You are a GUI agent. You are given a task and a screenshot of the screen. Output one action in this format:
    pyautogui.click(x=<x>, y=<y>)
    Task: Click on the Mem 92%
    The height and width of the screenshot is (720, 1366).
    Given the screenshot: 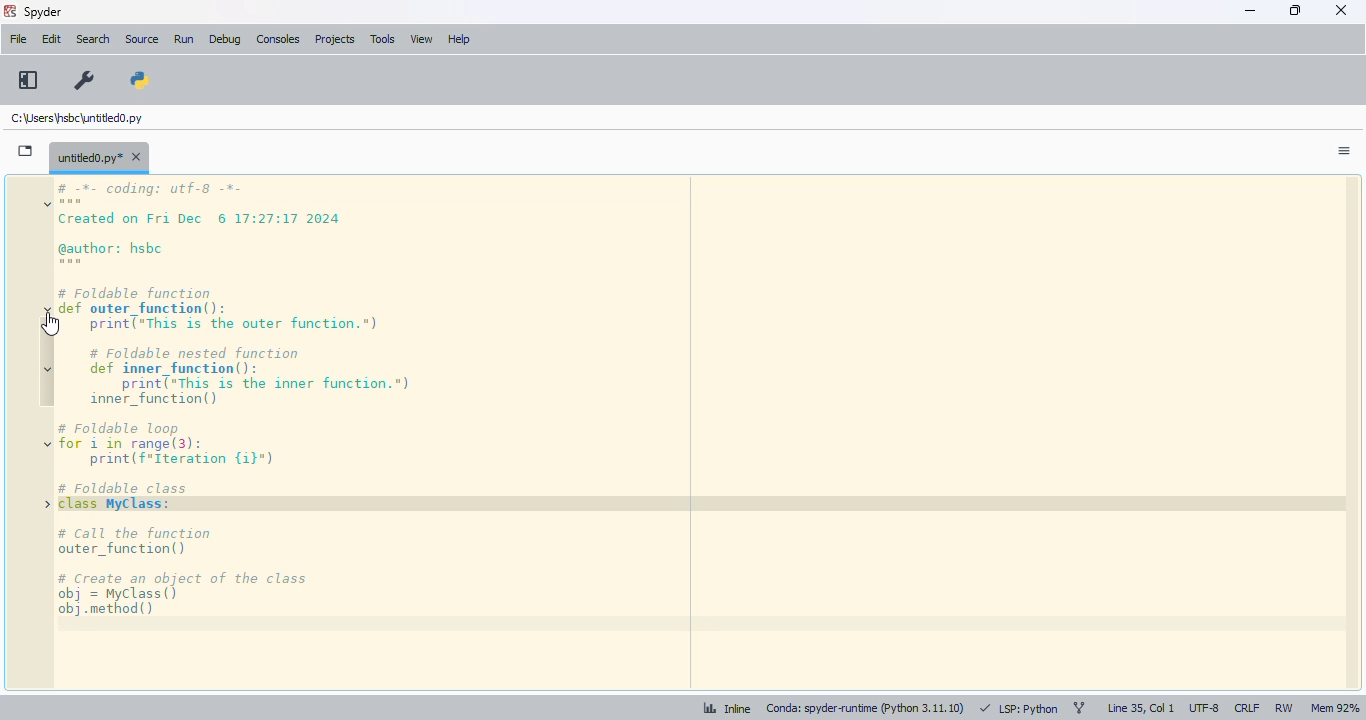 What is the action you would take?
    pyautogui.click(x=1334, y=708)
    